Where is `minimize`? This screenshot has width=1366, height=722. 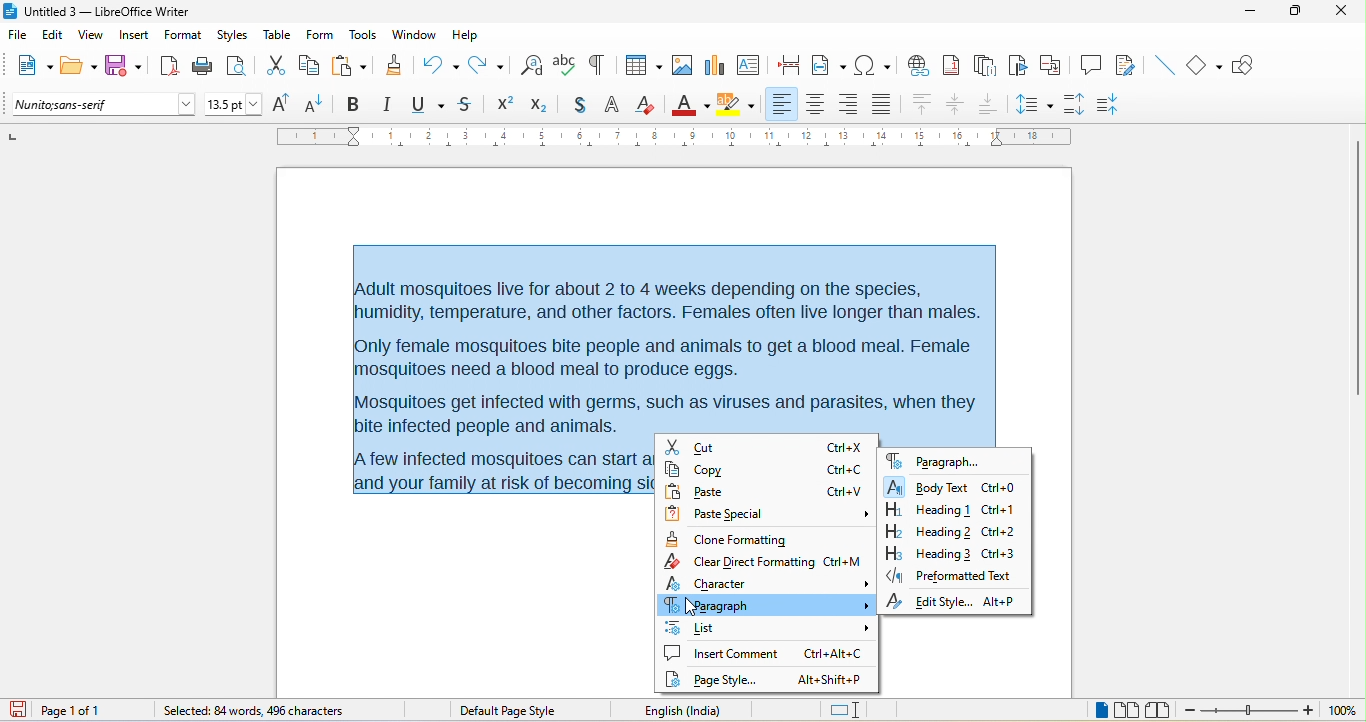
minimize is located at coordinates (1249, 13).